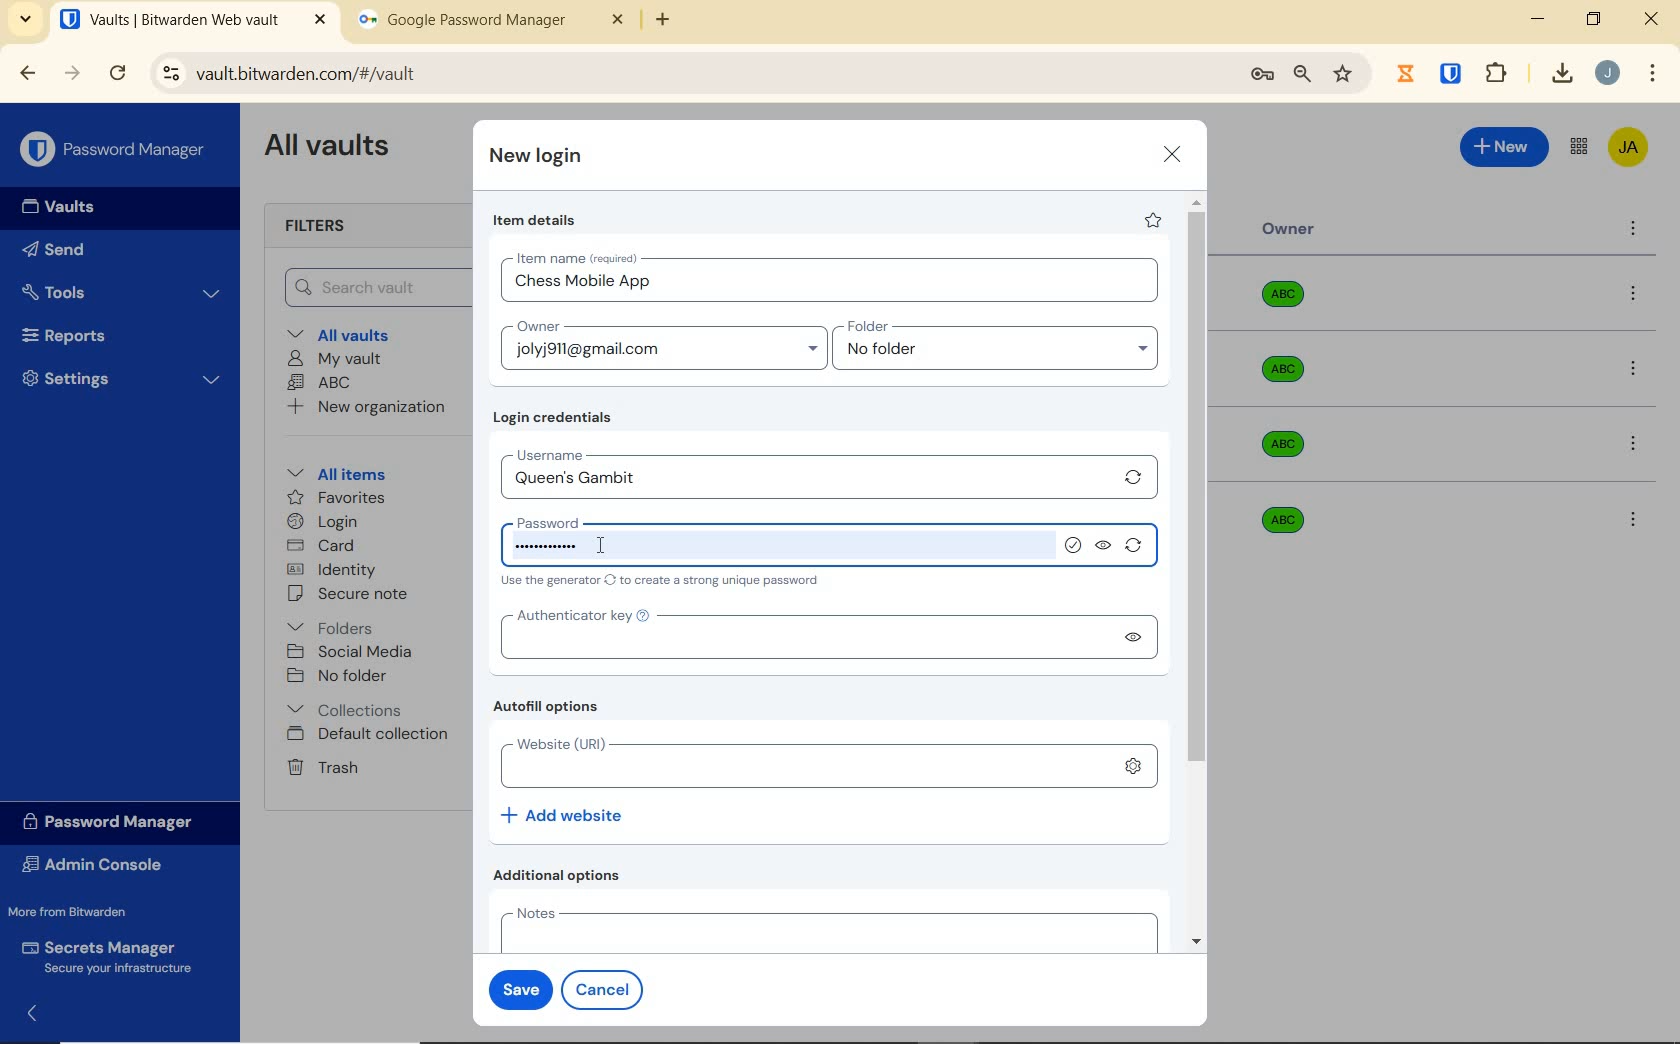 The image size is (1680, 1044). I want to click on option, so click(1632, 518).